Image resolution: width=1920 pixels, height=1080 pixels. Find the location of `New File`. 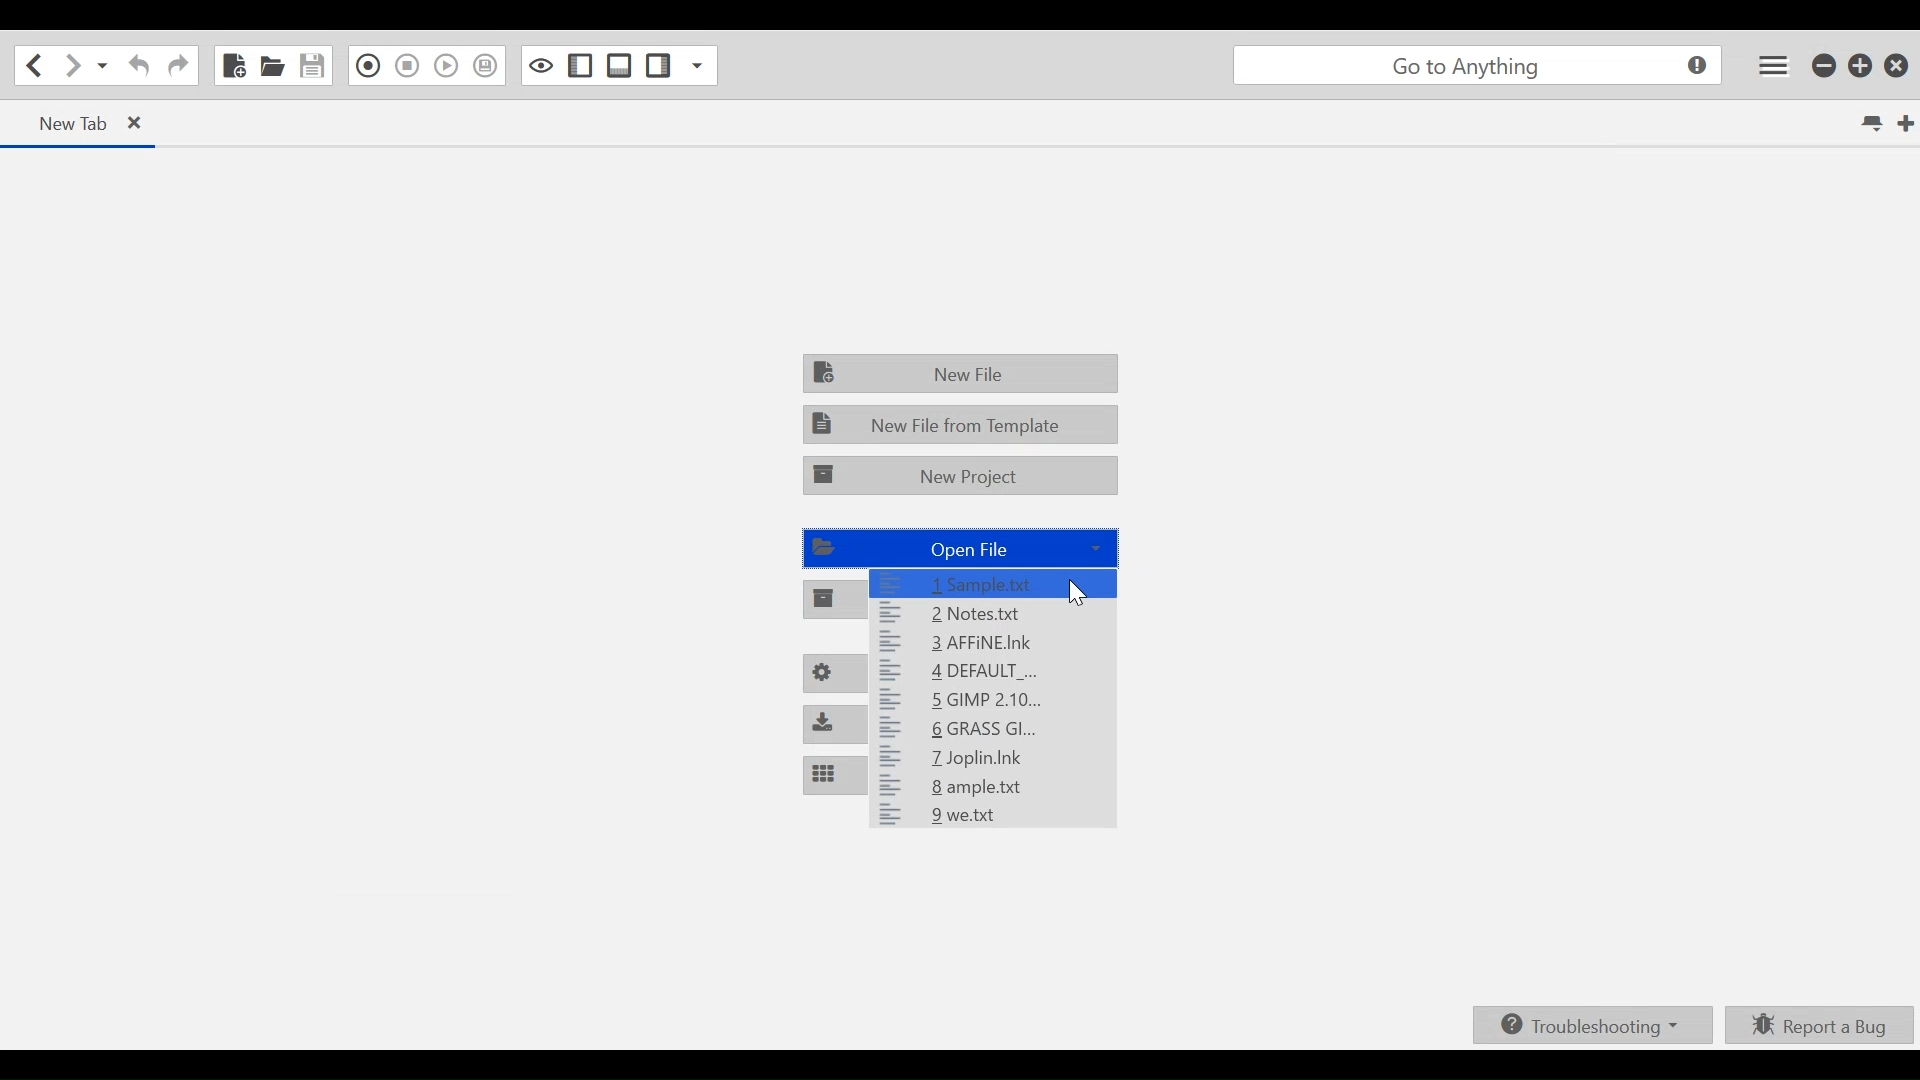

New File is located at coordinates (959, 372).